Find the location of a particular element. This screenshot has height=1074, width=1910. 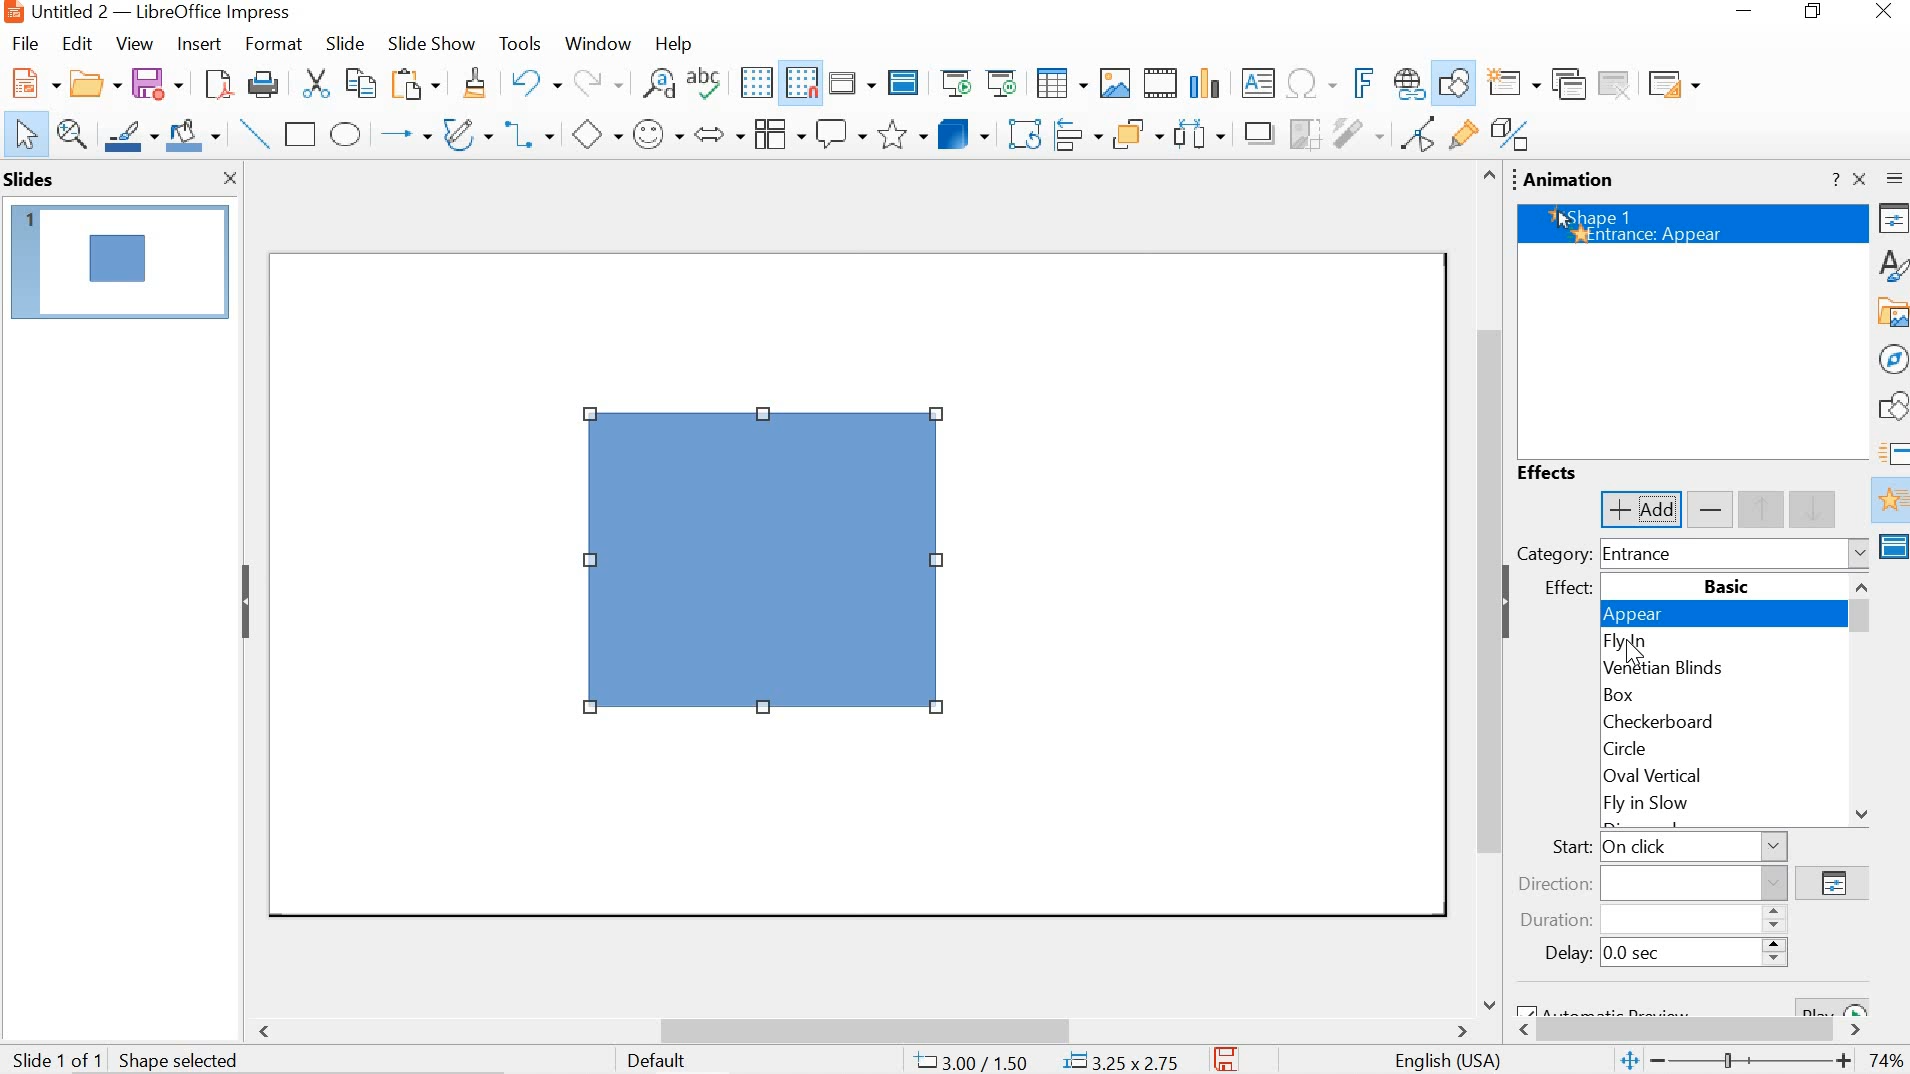

Move up is located at coordinates (1863, 585).